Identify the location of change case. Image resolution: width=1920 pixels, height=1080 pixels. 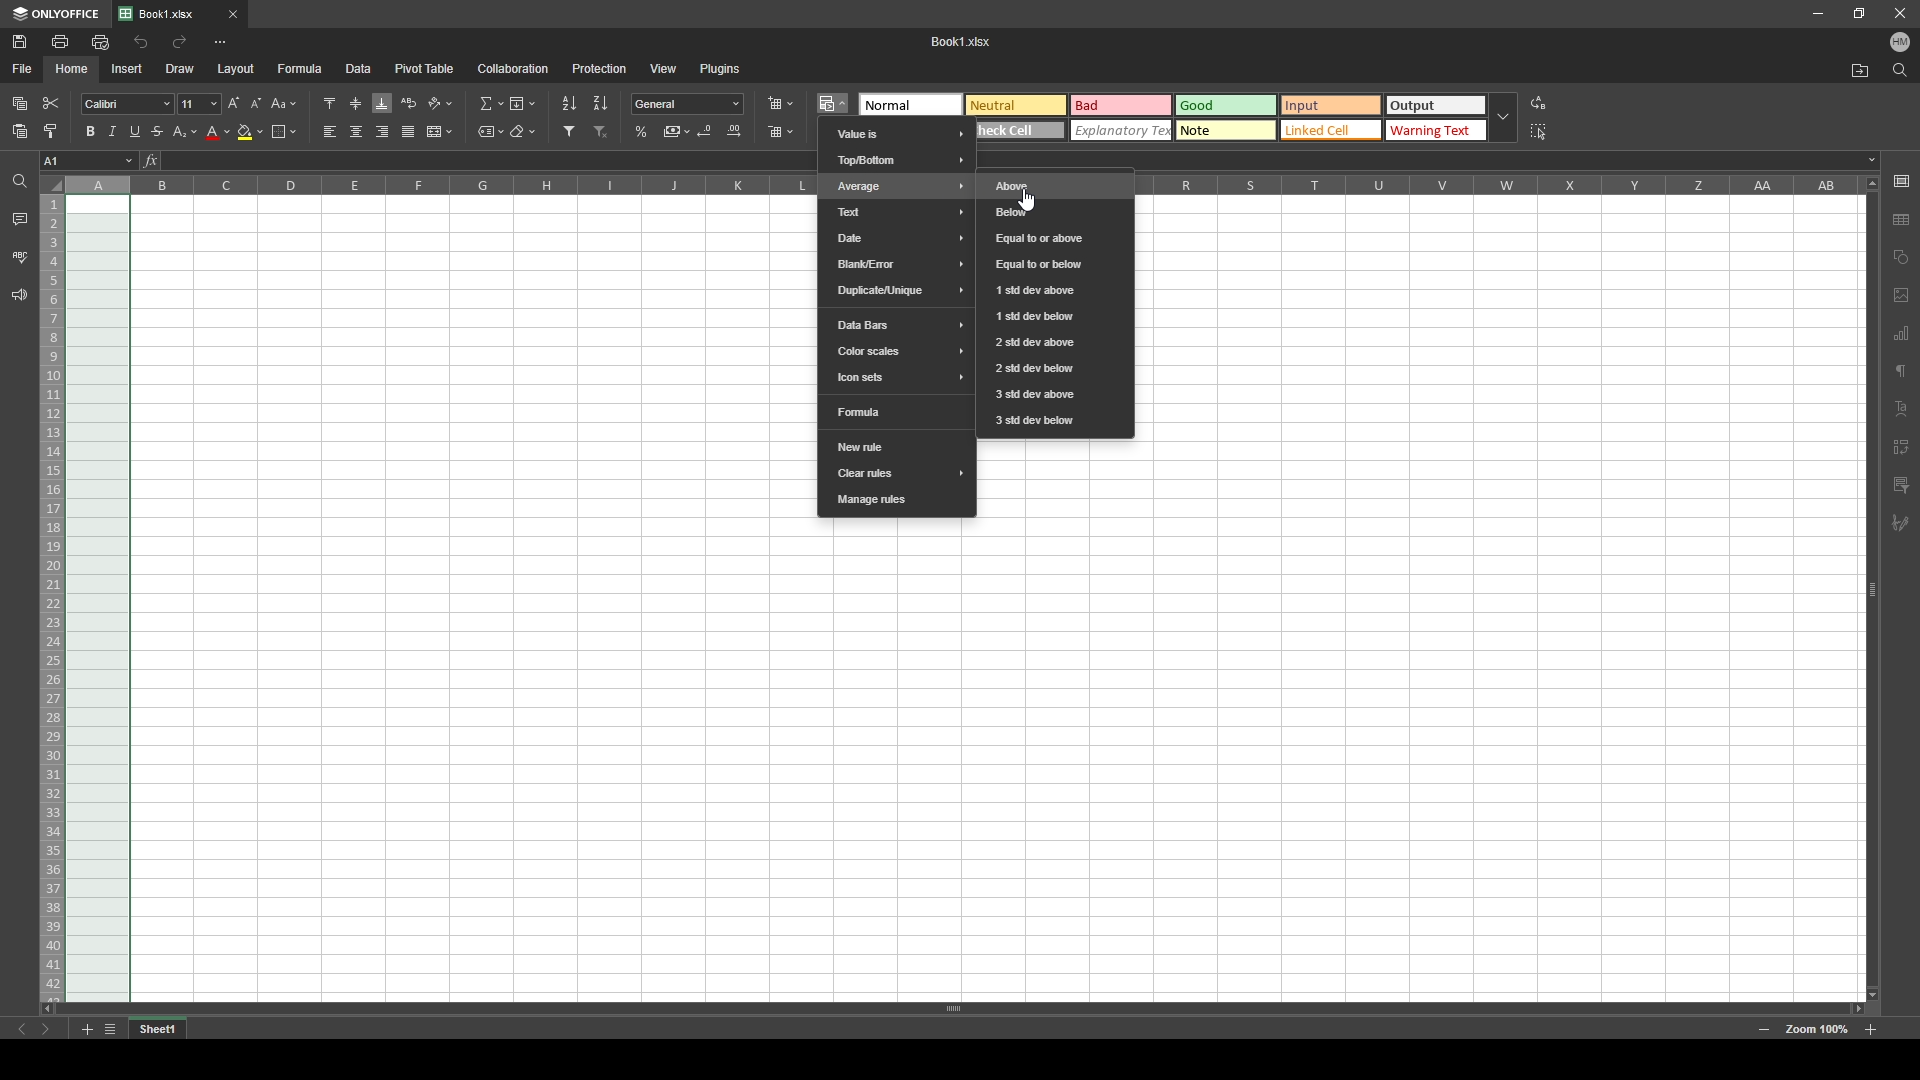
(285, 103).